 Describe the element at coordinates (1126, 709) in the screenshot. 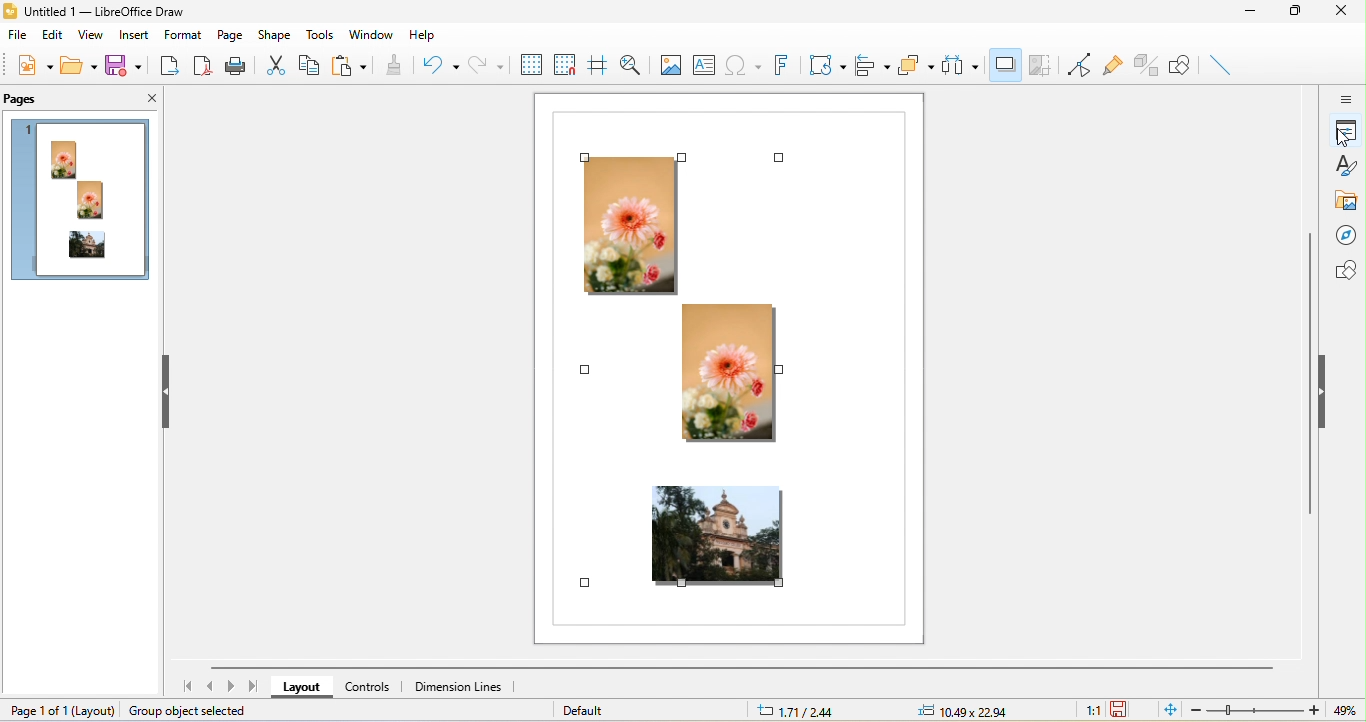

I see `the document has not been modified since the last save` at that location.